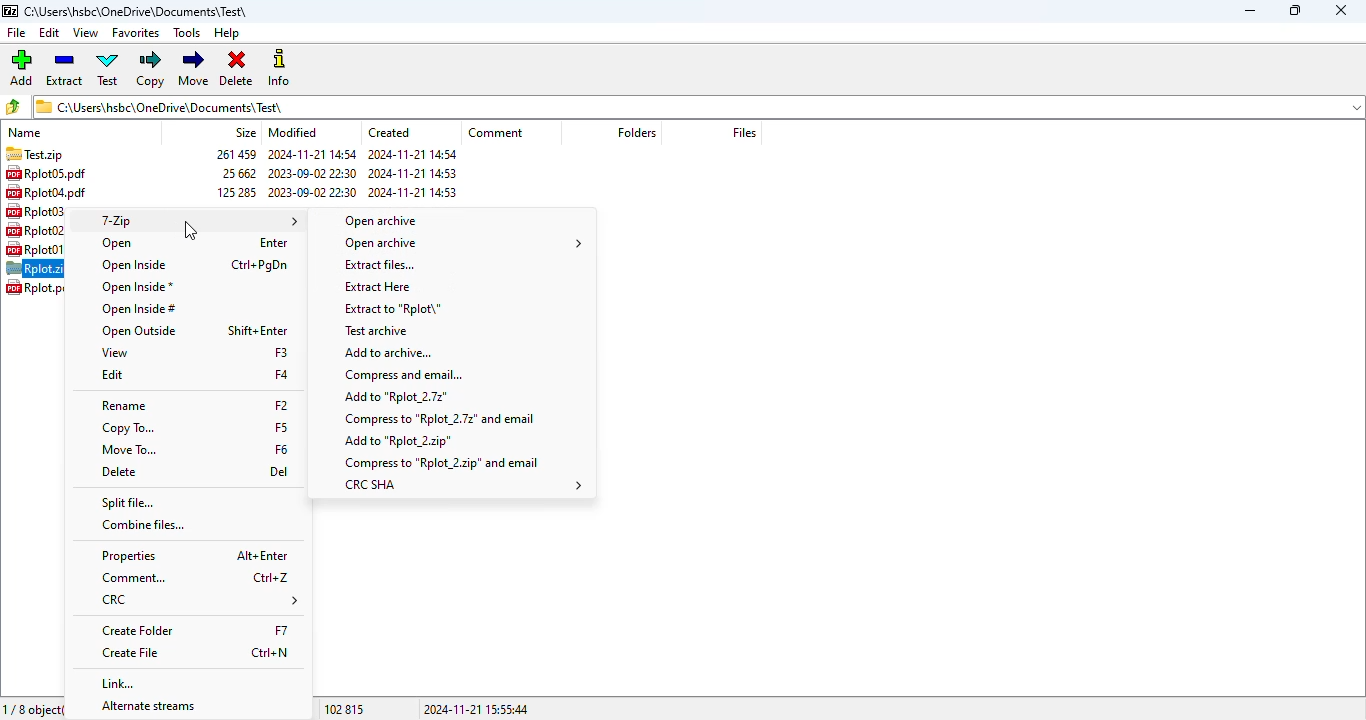 The height and width of the screenshot is (720, 1366). Describe the element at coordinates (136, 33) in the screenshot. I see `favorites` at that location.